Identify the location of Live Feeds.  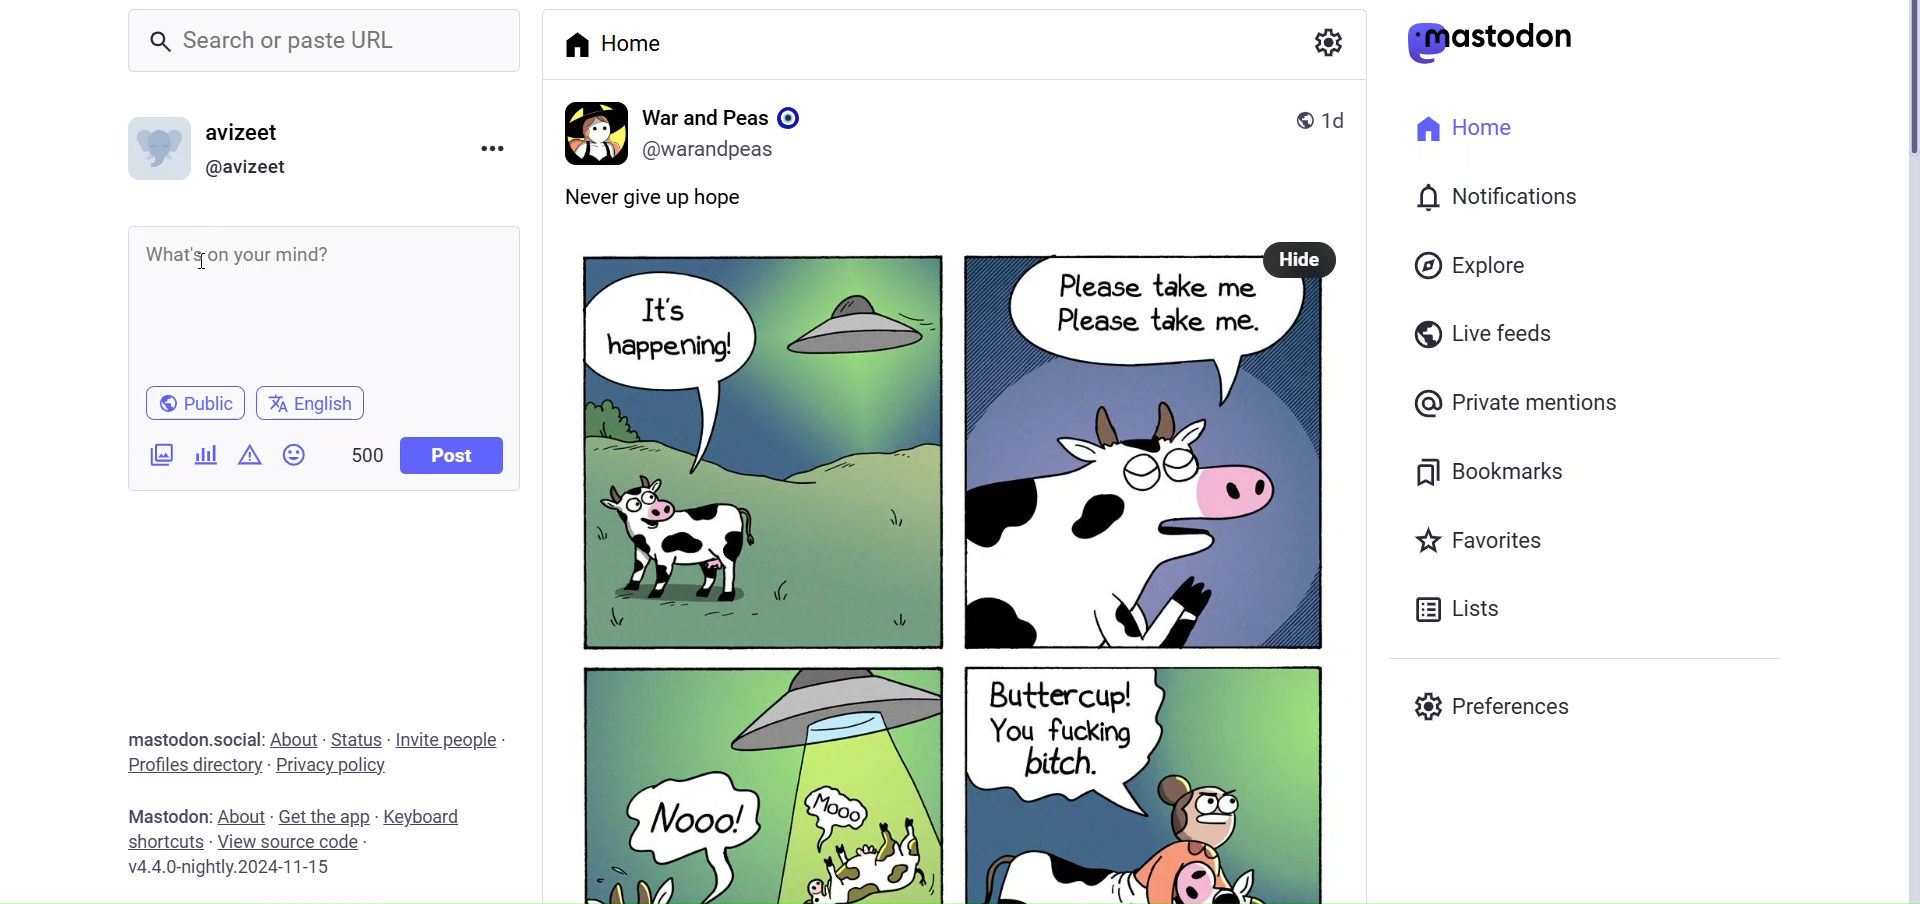
(1483, 335).